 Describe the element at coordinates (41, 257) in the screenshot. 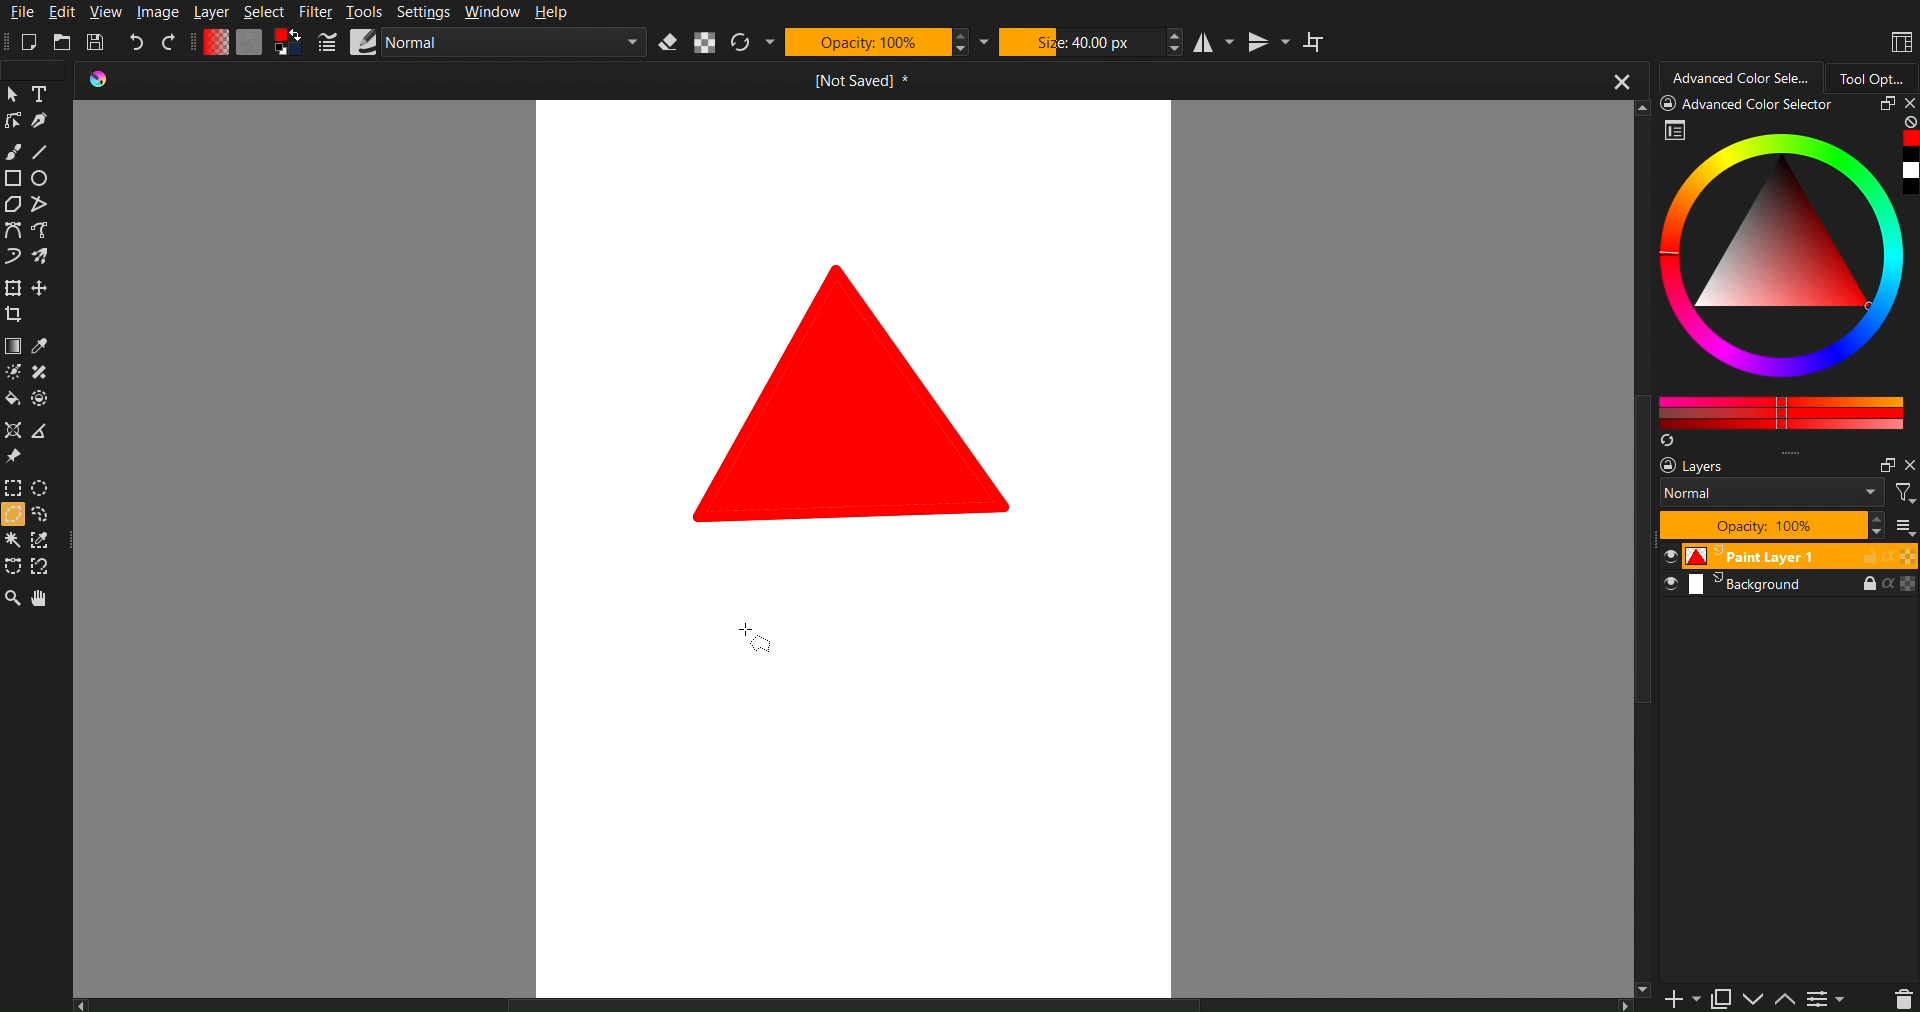

I see `Free shape` at that location.